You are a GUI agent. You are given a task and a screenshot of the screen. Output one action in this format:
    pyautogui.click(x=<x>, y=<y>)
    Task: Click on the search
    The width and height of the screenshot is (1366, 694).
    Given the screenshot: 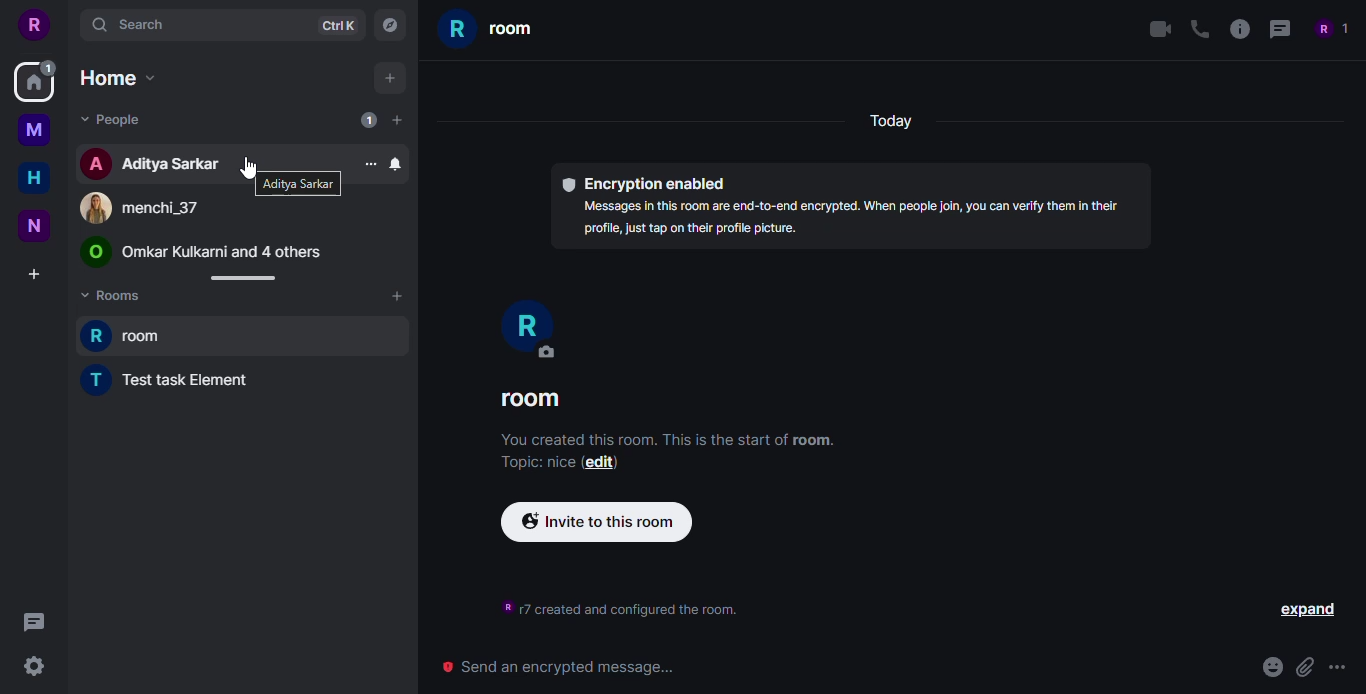 What is the action you would take?
    pyautogui.click(x=131, y=24)
    